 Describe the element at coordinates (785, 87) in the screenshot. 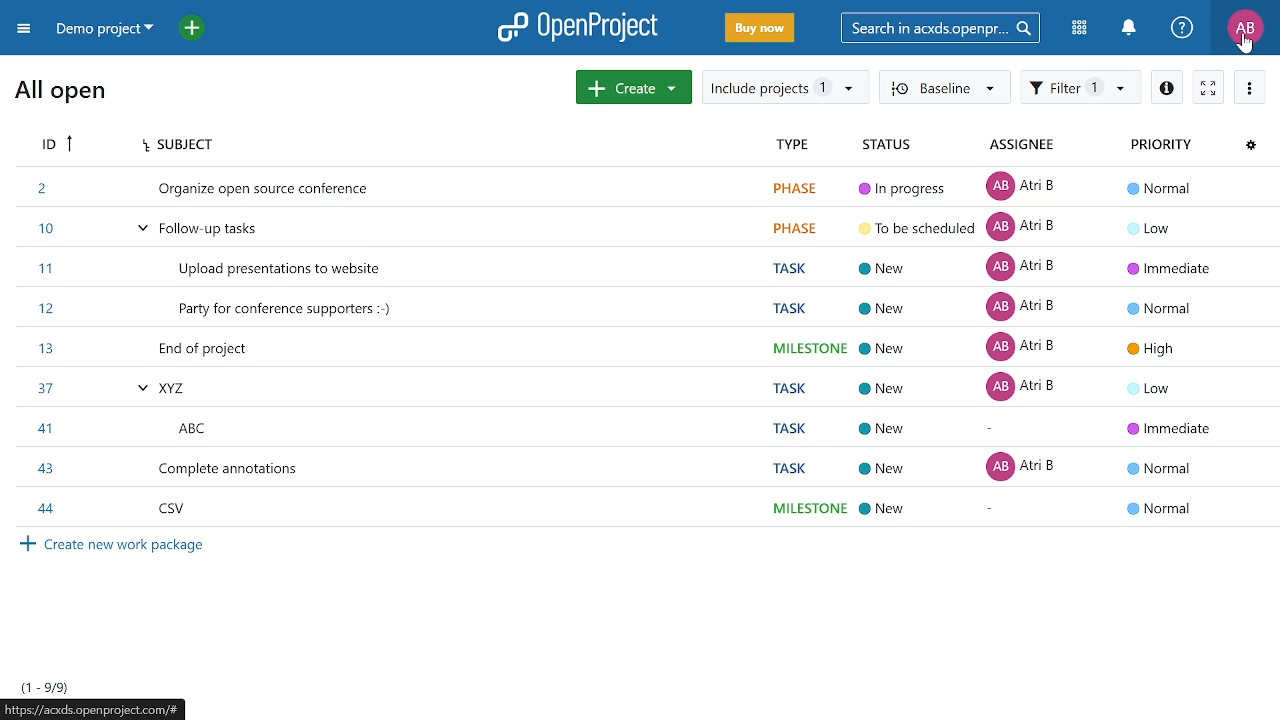

I see `Include projects` at that location.